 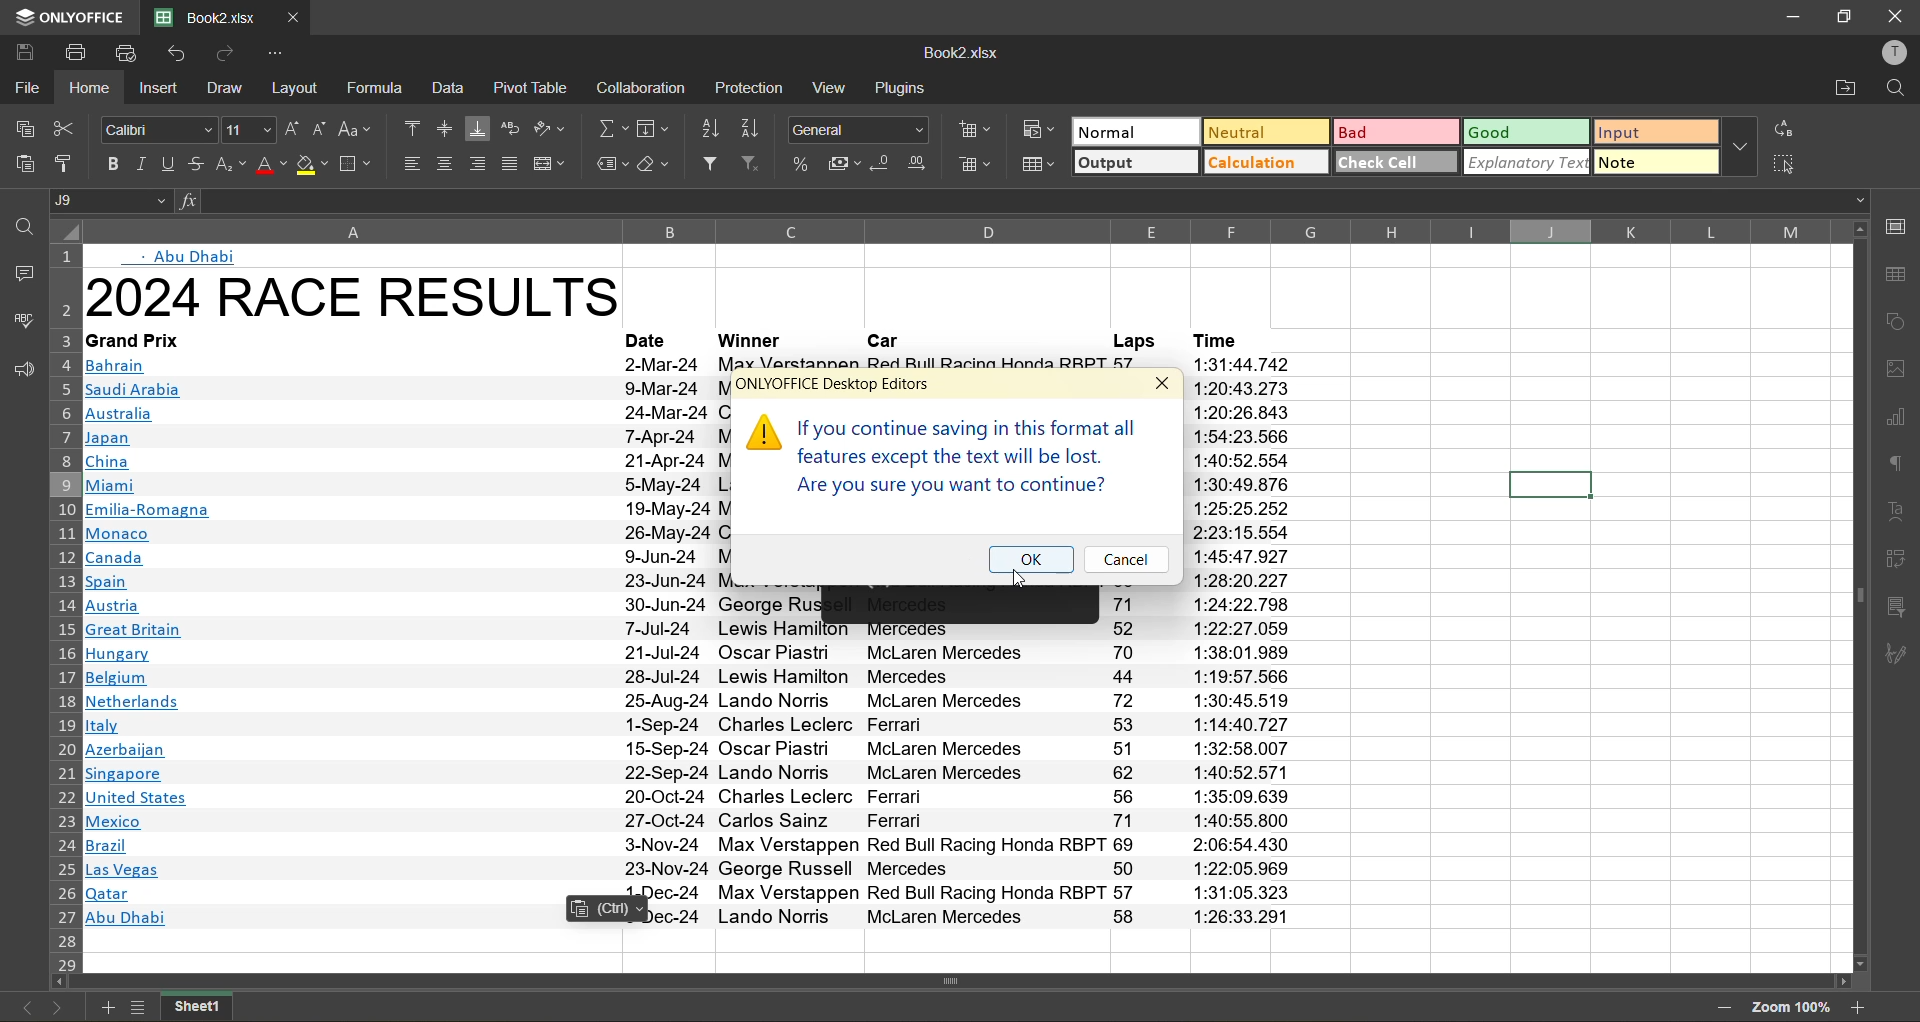 I want to click on car, so click(x=893, y=340).